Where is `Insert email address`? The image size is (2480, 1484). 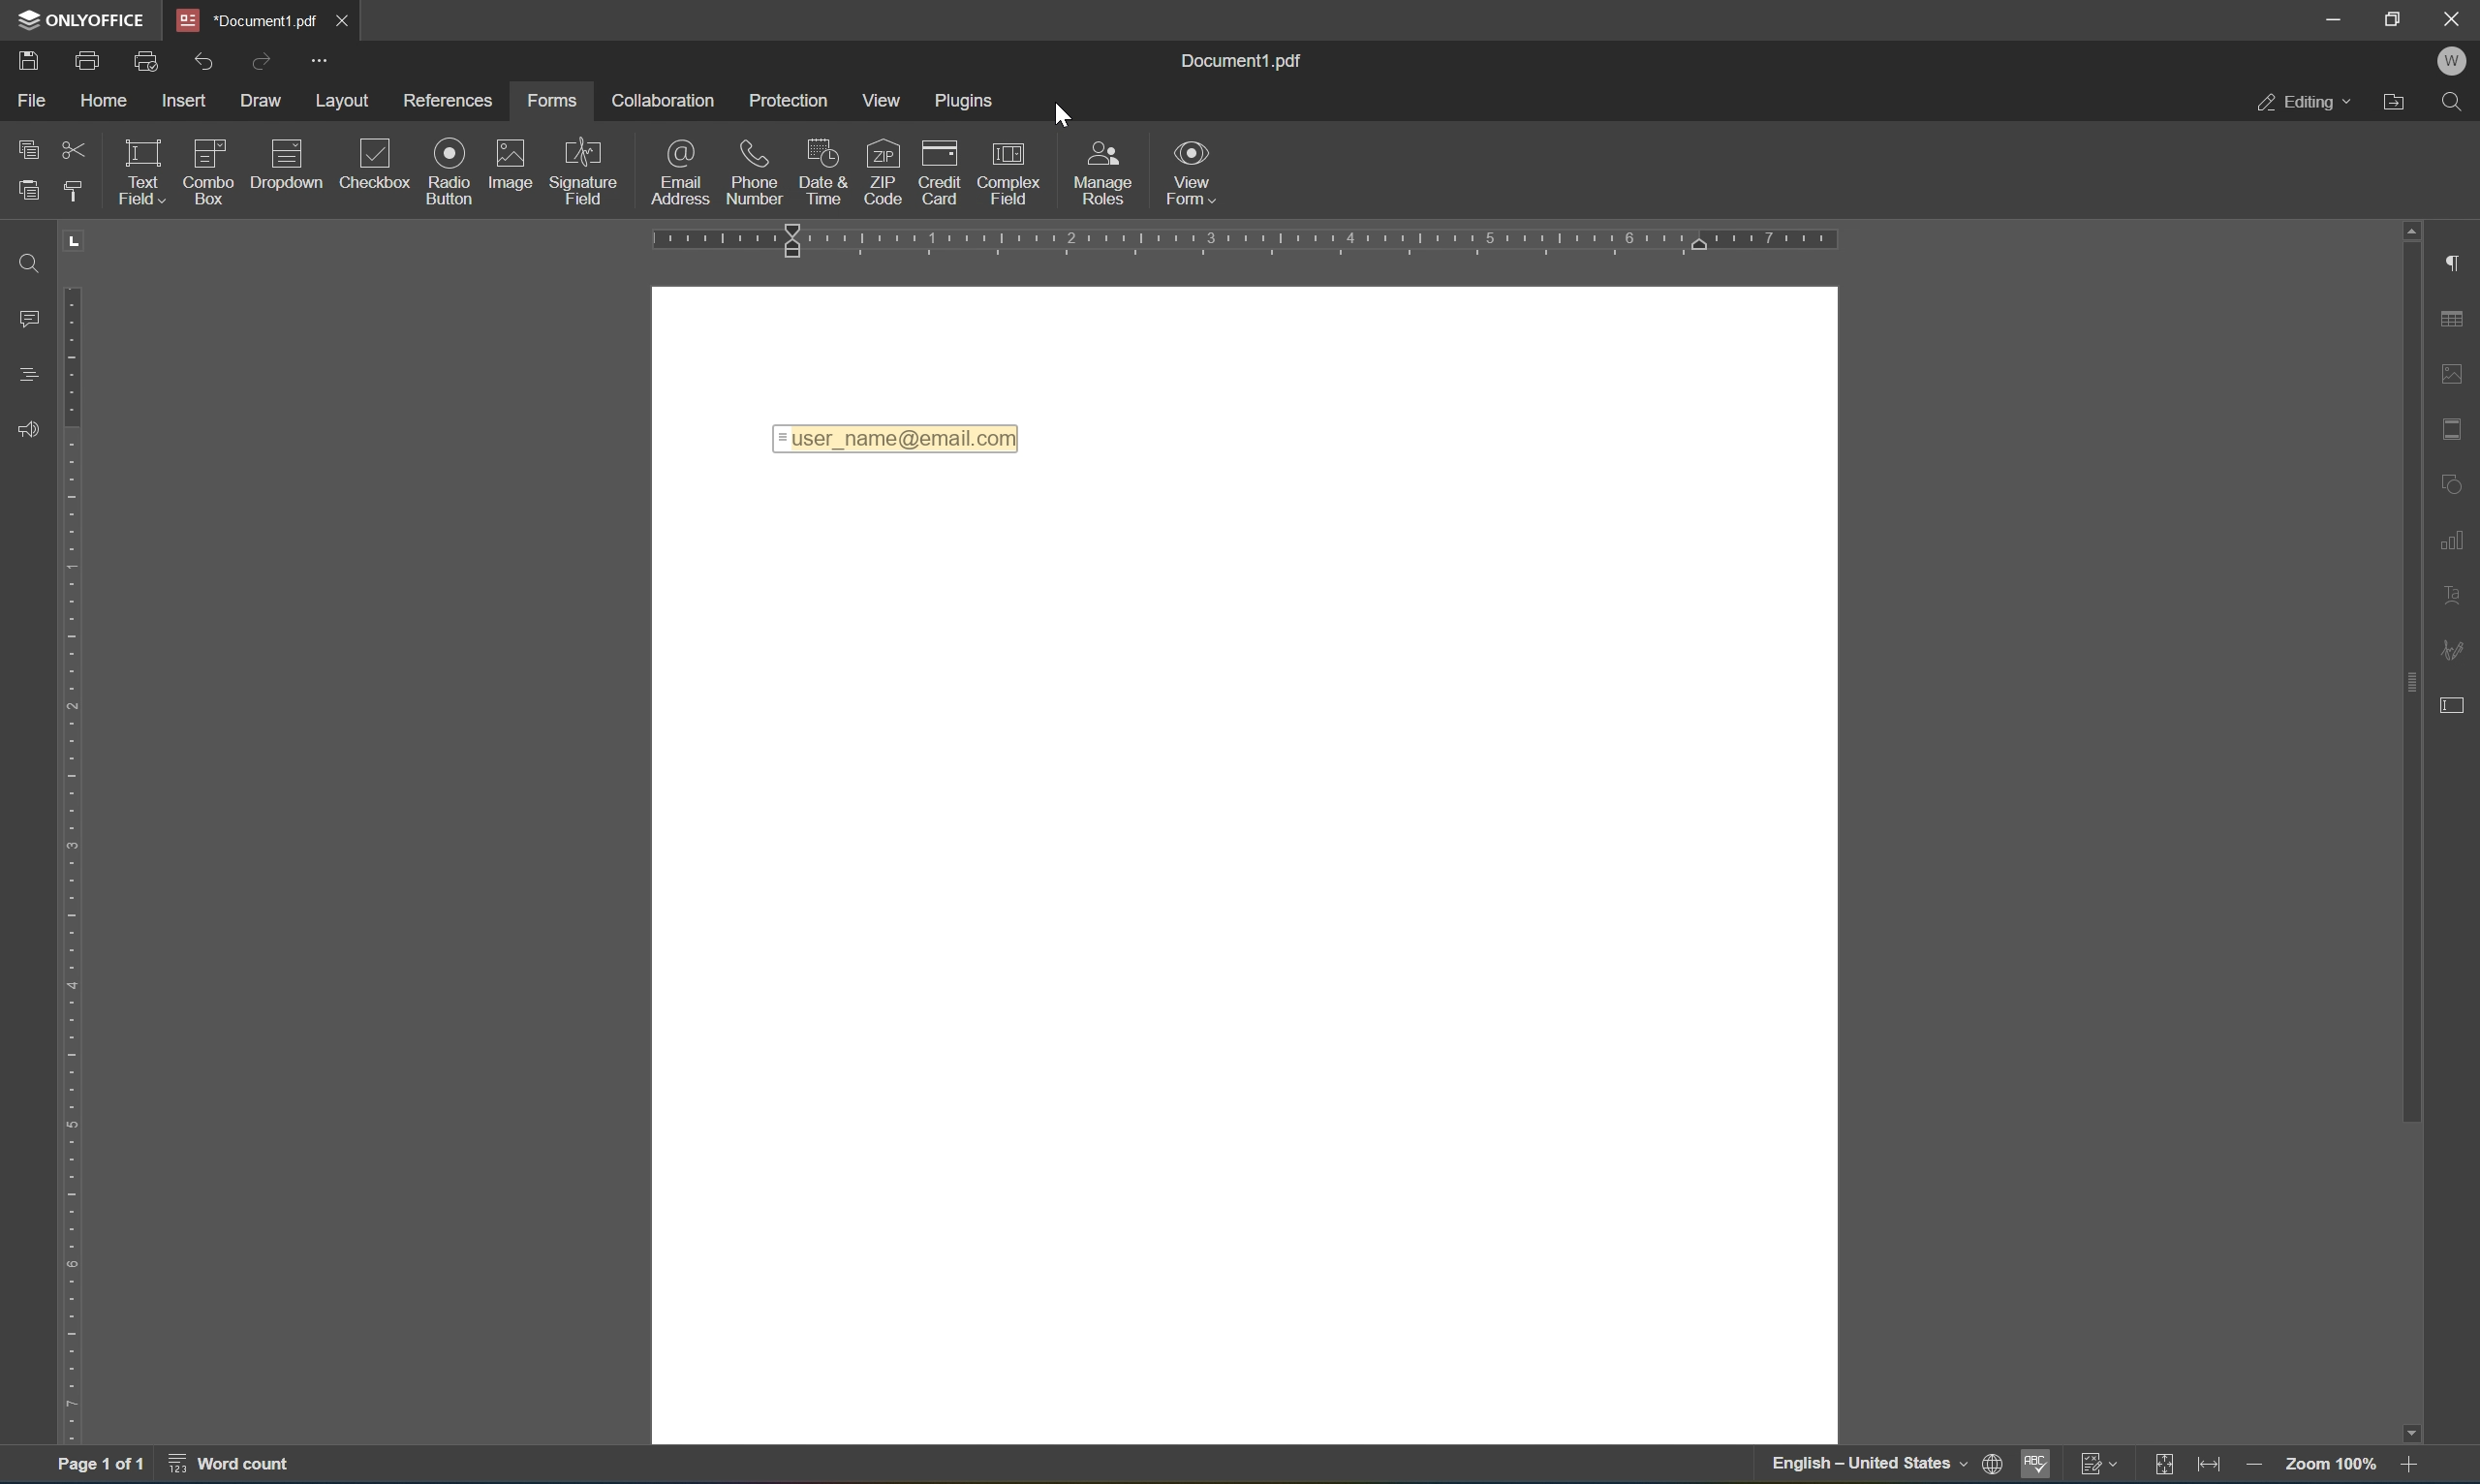 Insert email address is located at coordinates (795, 204).